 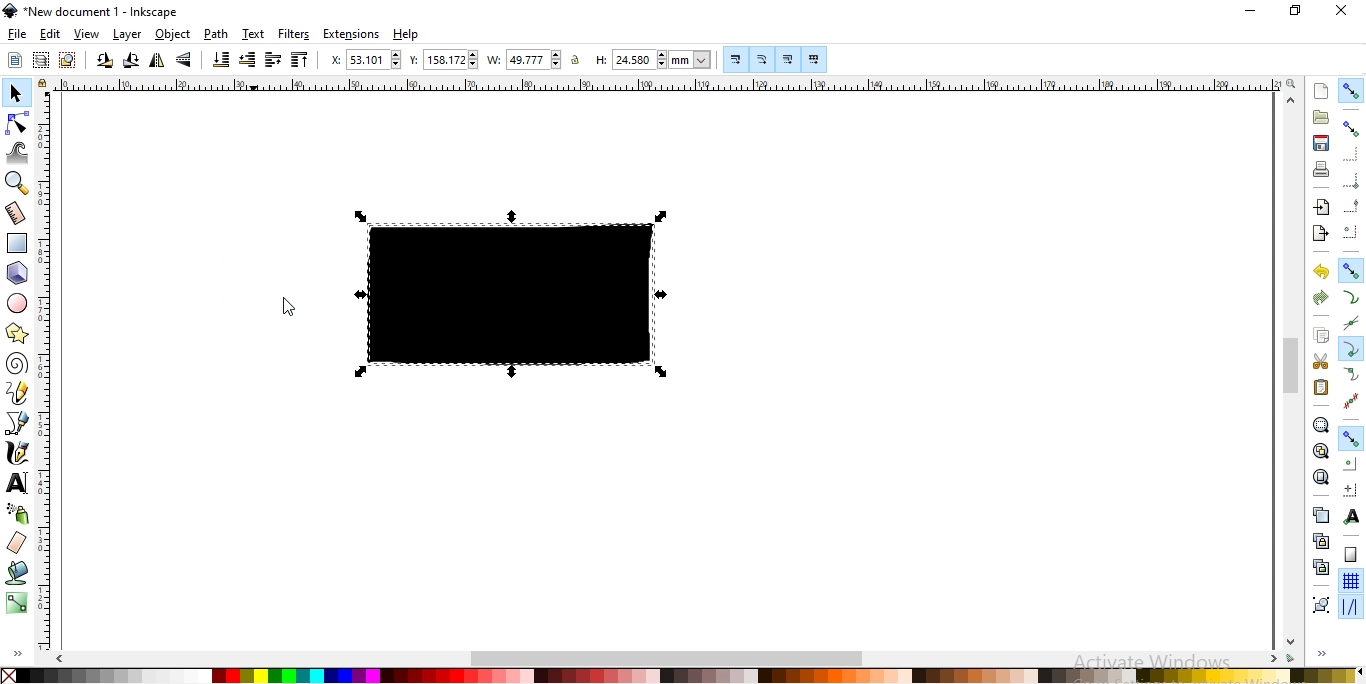 I want to click on create stars and polygons, so click(x=19, y=331).